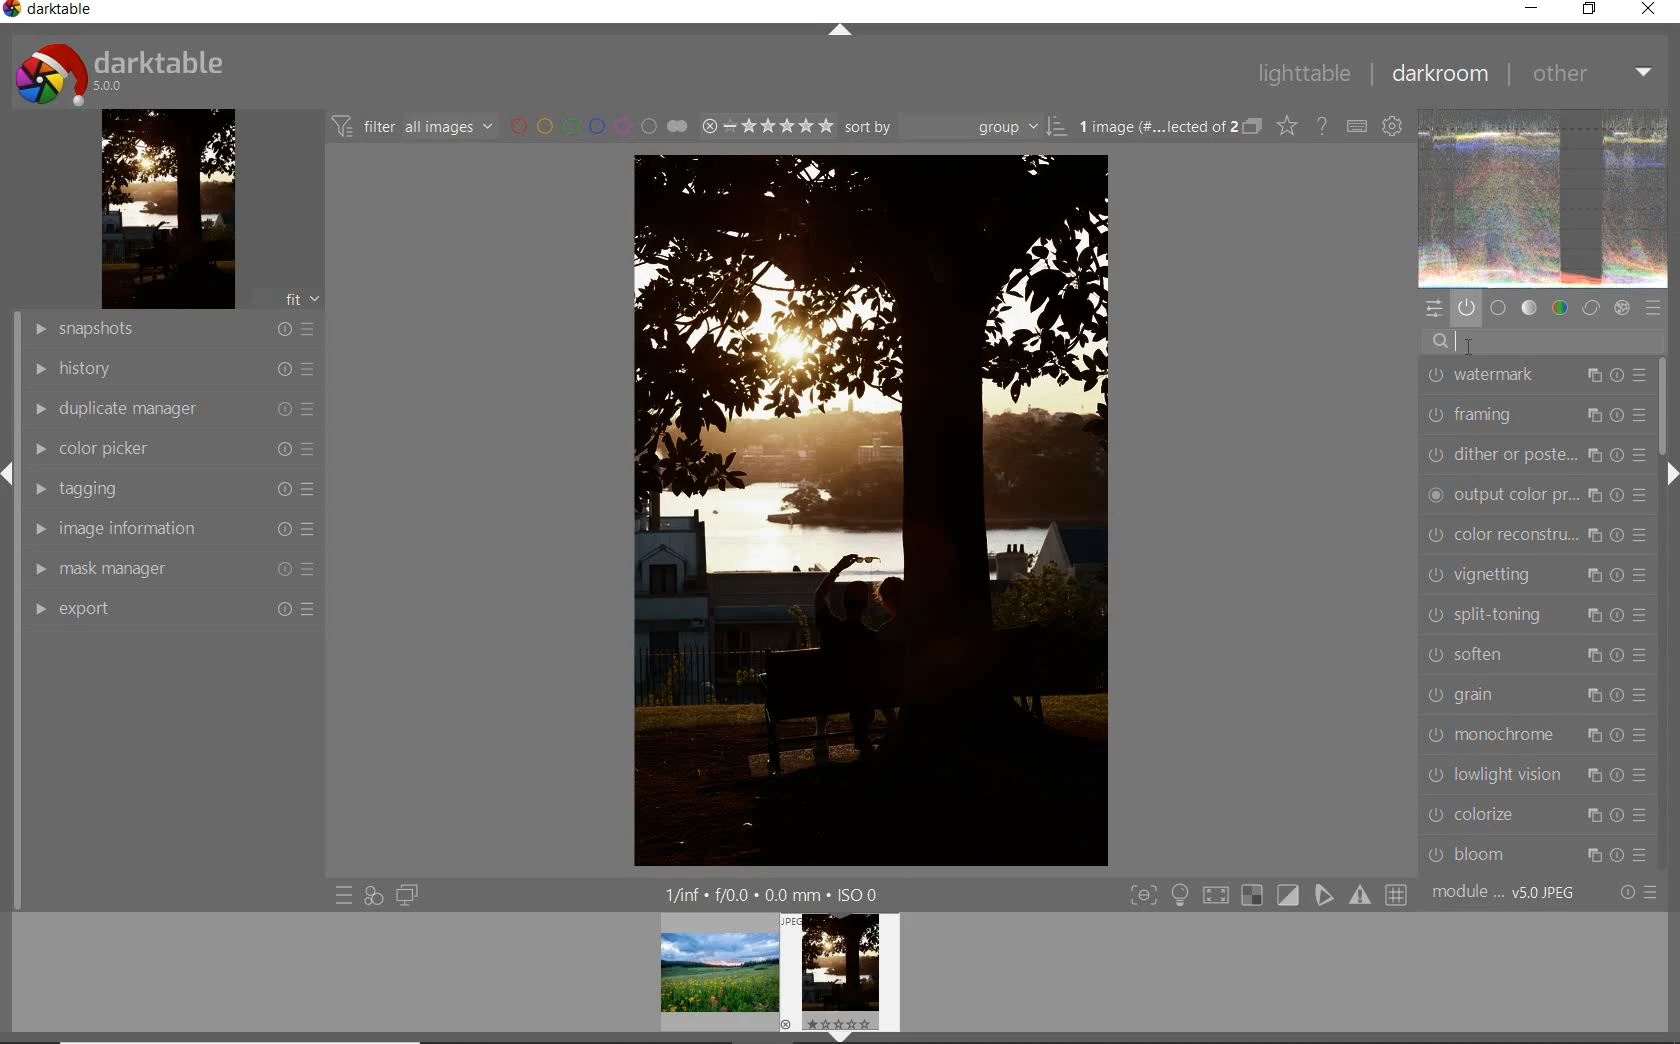 The width and height of the screenshot is (1680, 1044). What do you see at coordinates (168, 448) in the screenshot?
I see `color picker` at bounding box center [168, 448].